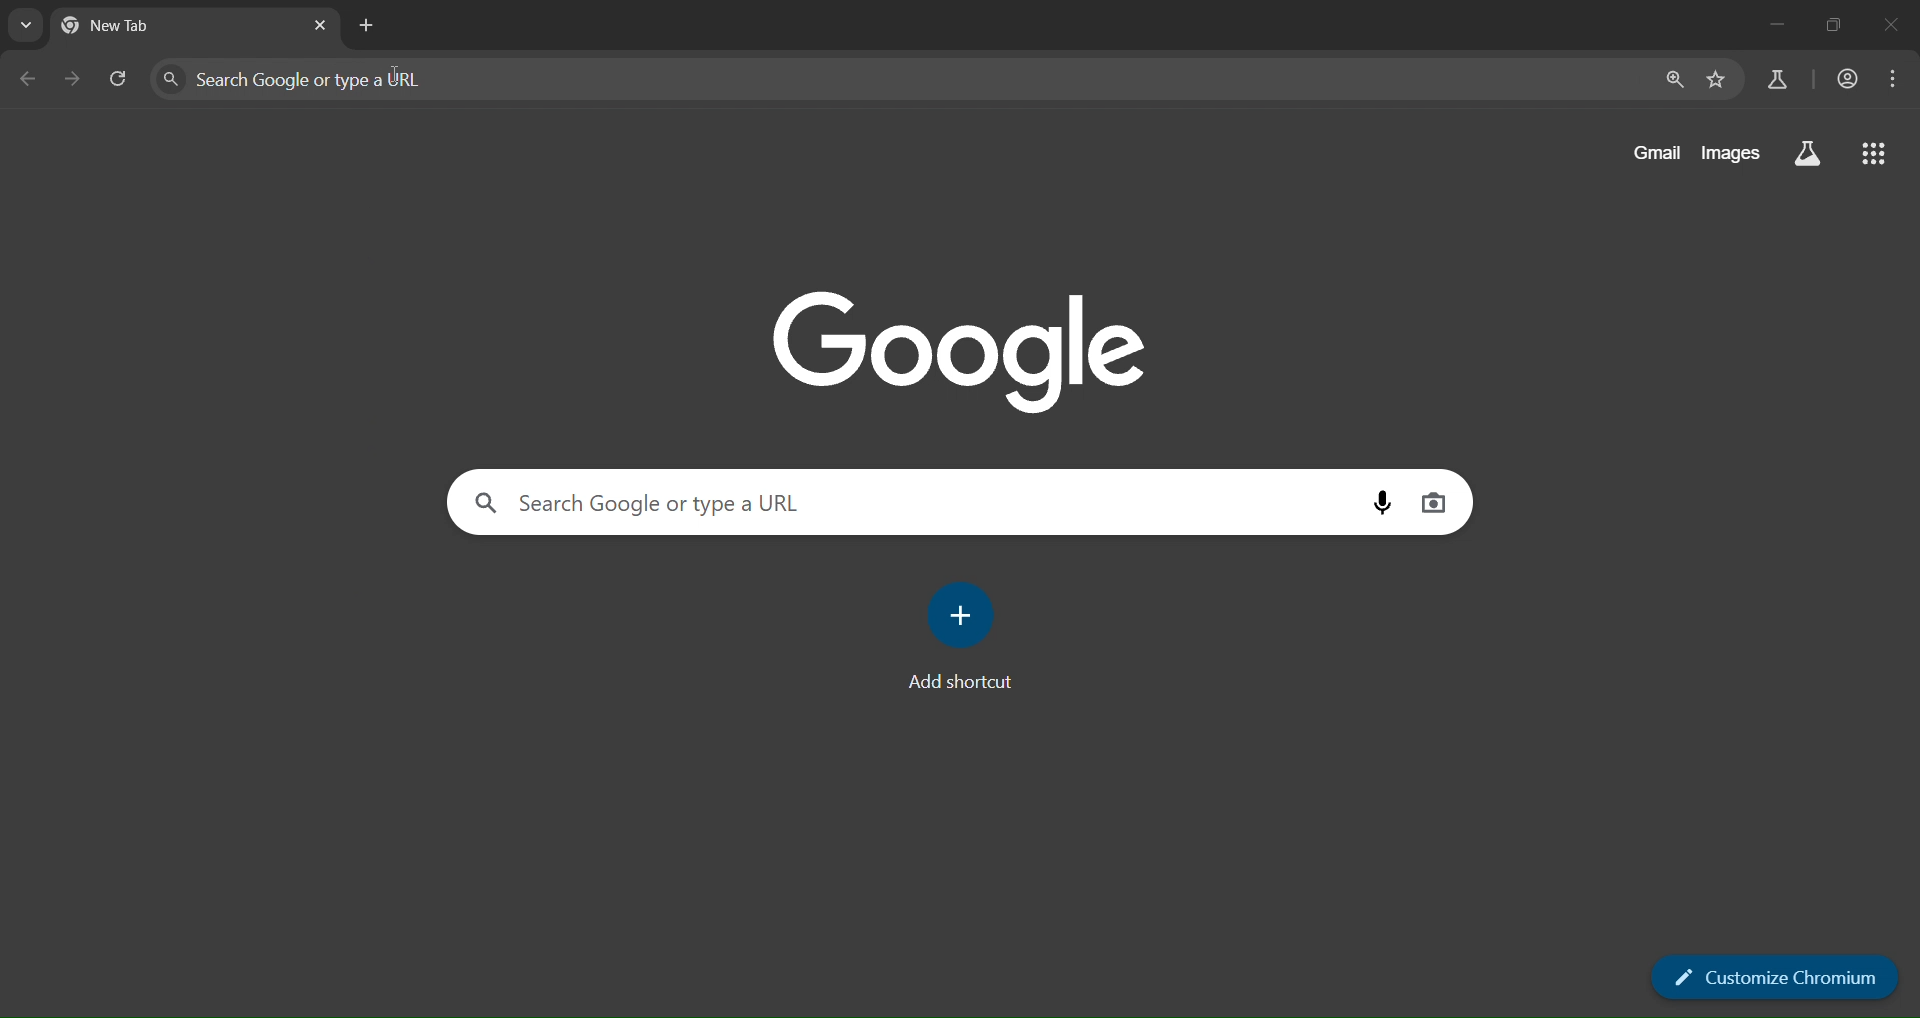  What do you see at coordinates (1670, 79) in the screenshot?
I see `zoom` at bounding box center [1670, 79].